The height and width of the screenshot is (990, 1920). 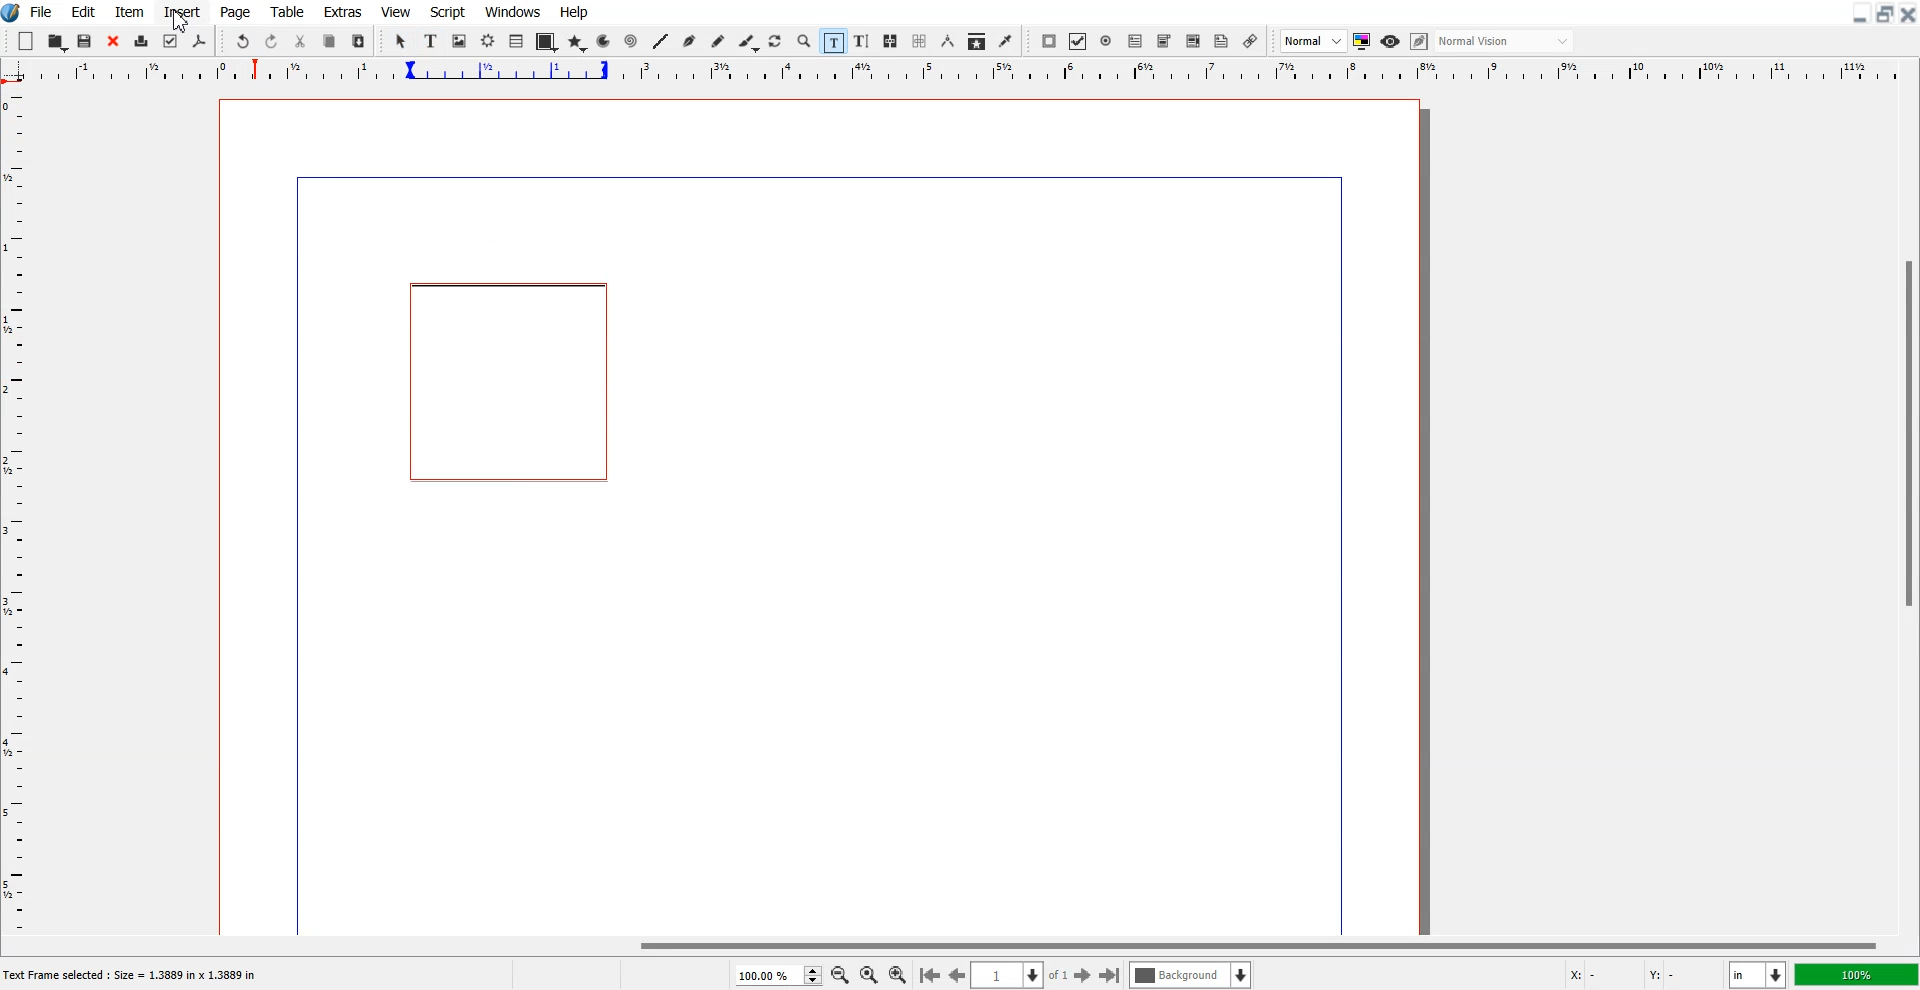 What do you see at coordinates (113, 42) in the screenshot?
I see `Close` at bounding box center [113, 42].